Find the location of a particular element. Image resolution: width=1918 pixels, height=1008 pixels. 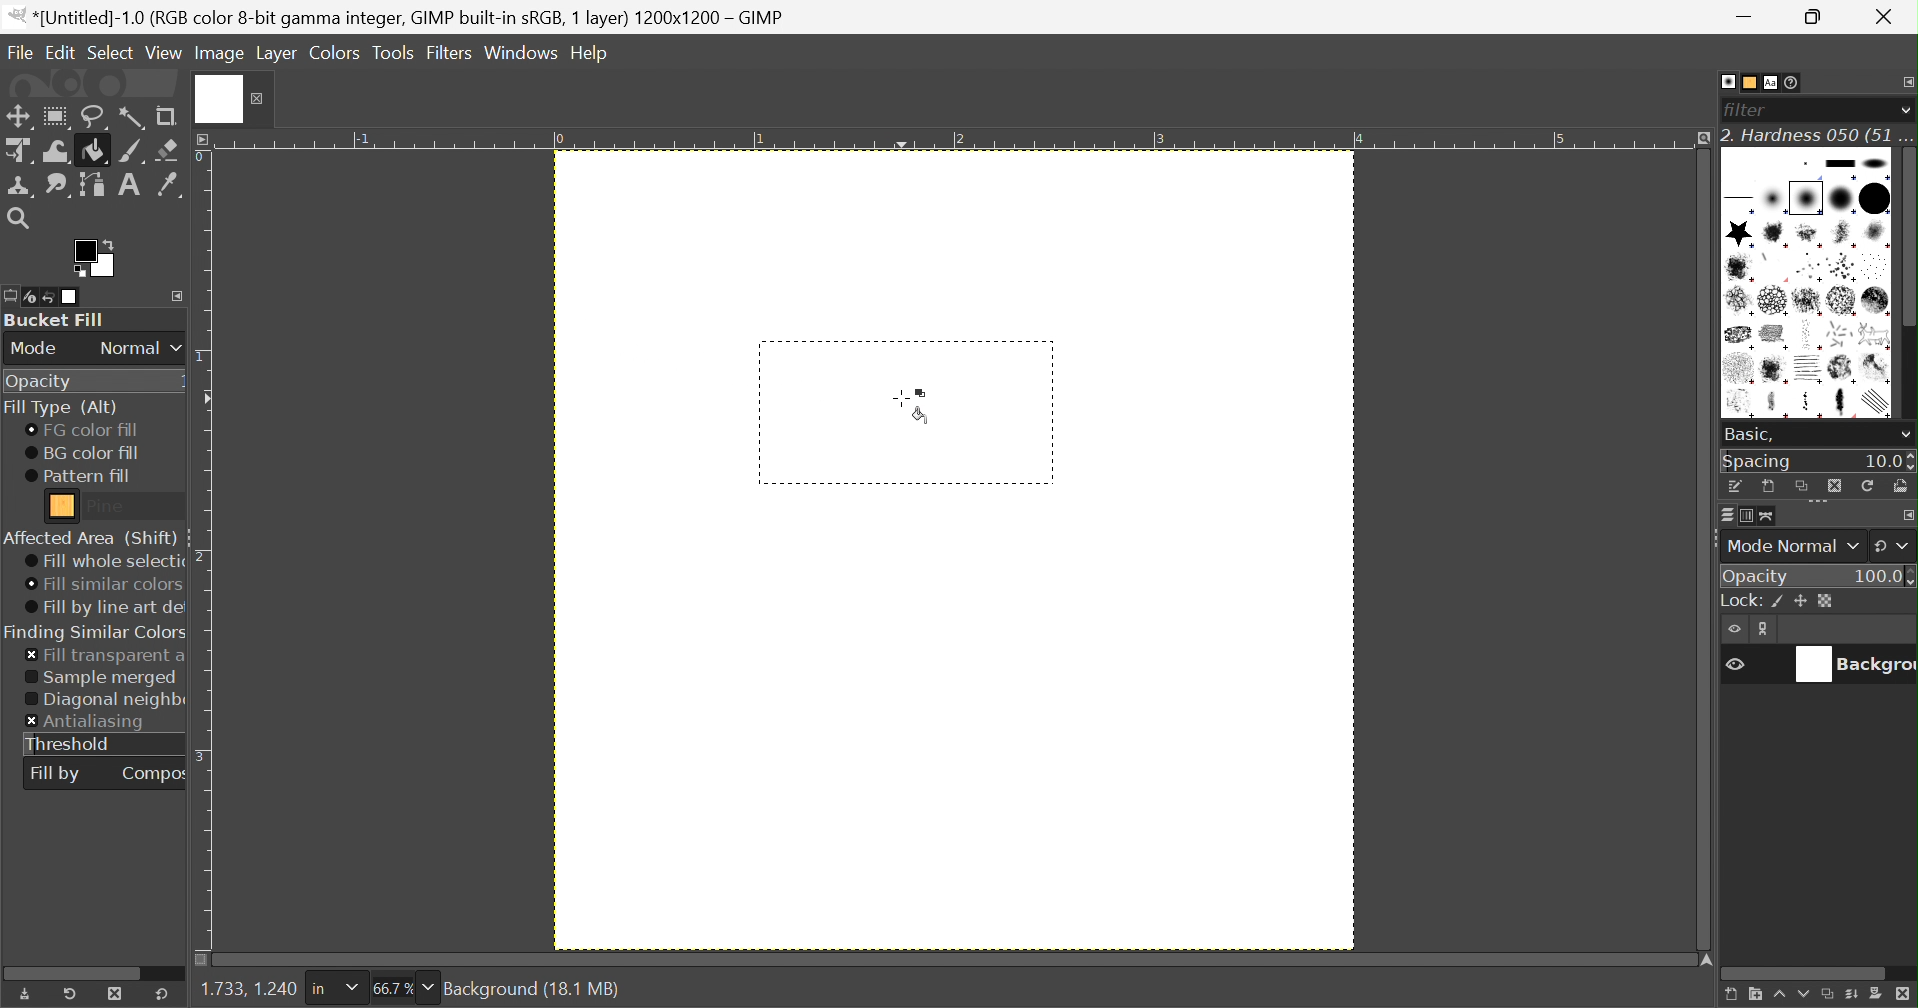

Fuzzy Select Tool is located at coordinates (132, 118).